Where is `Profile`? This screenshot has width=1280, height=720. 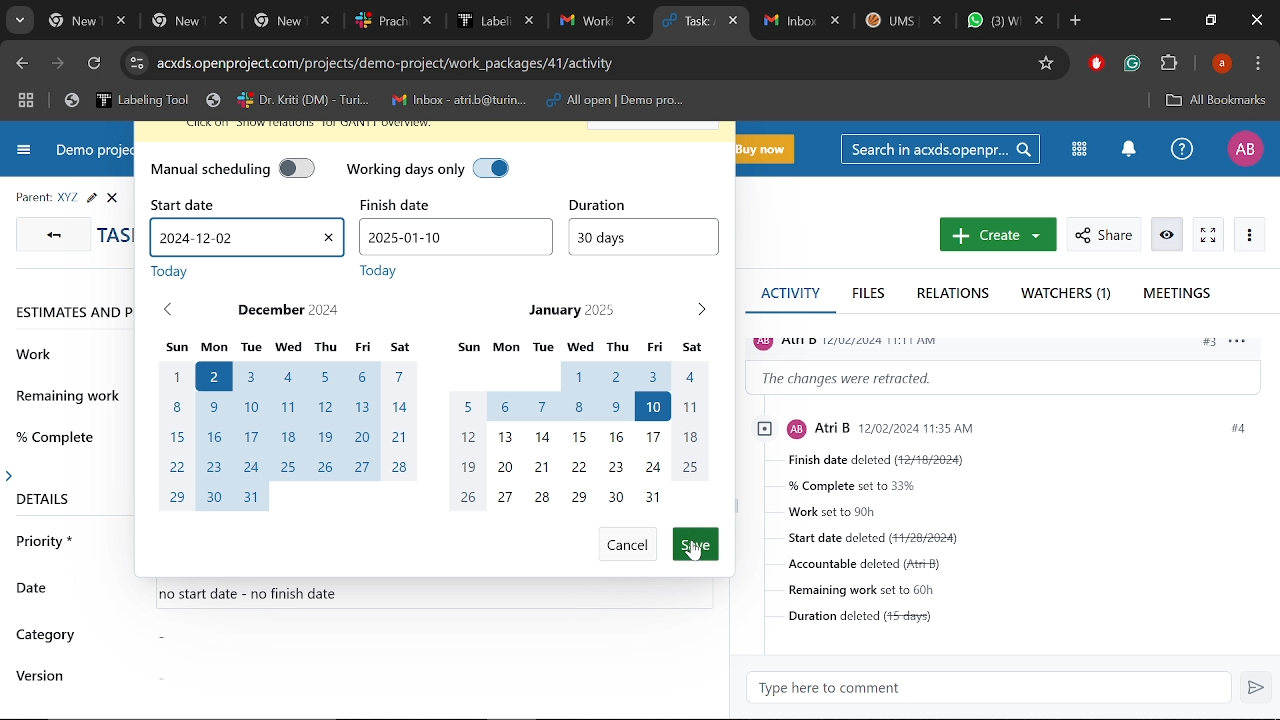 Profile is located at coordinates (1243, 149).